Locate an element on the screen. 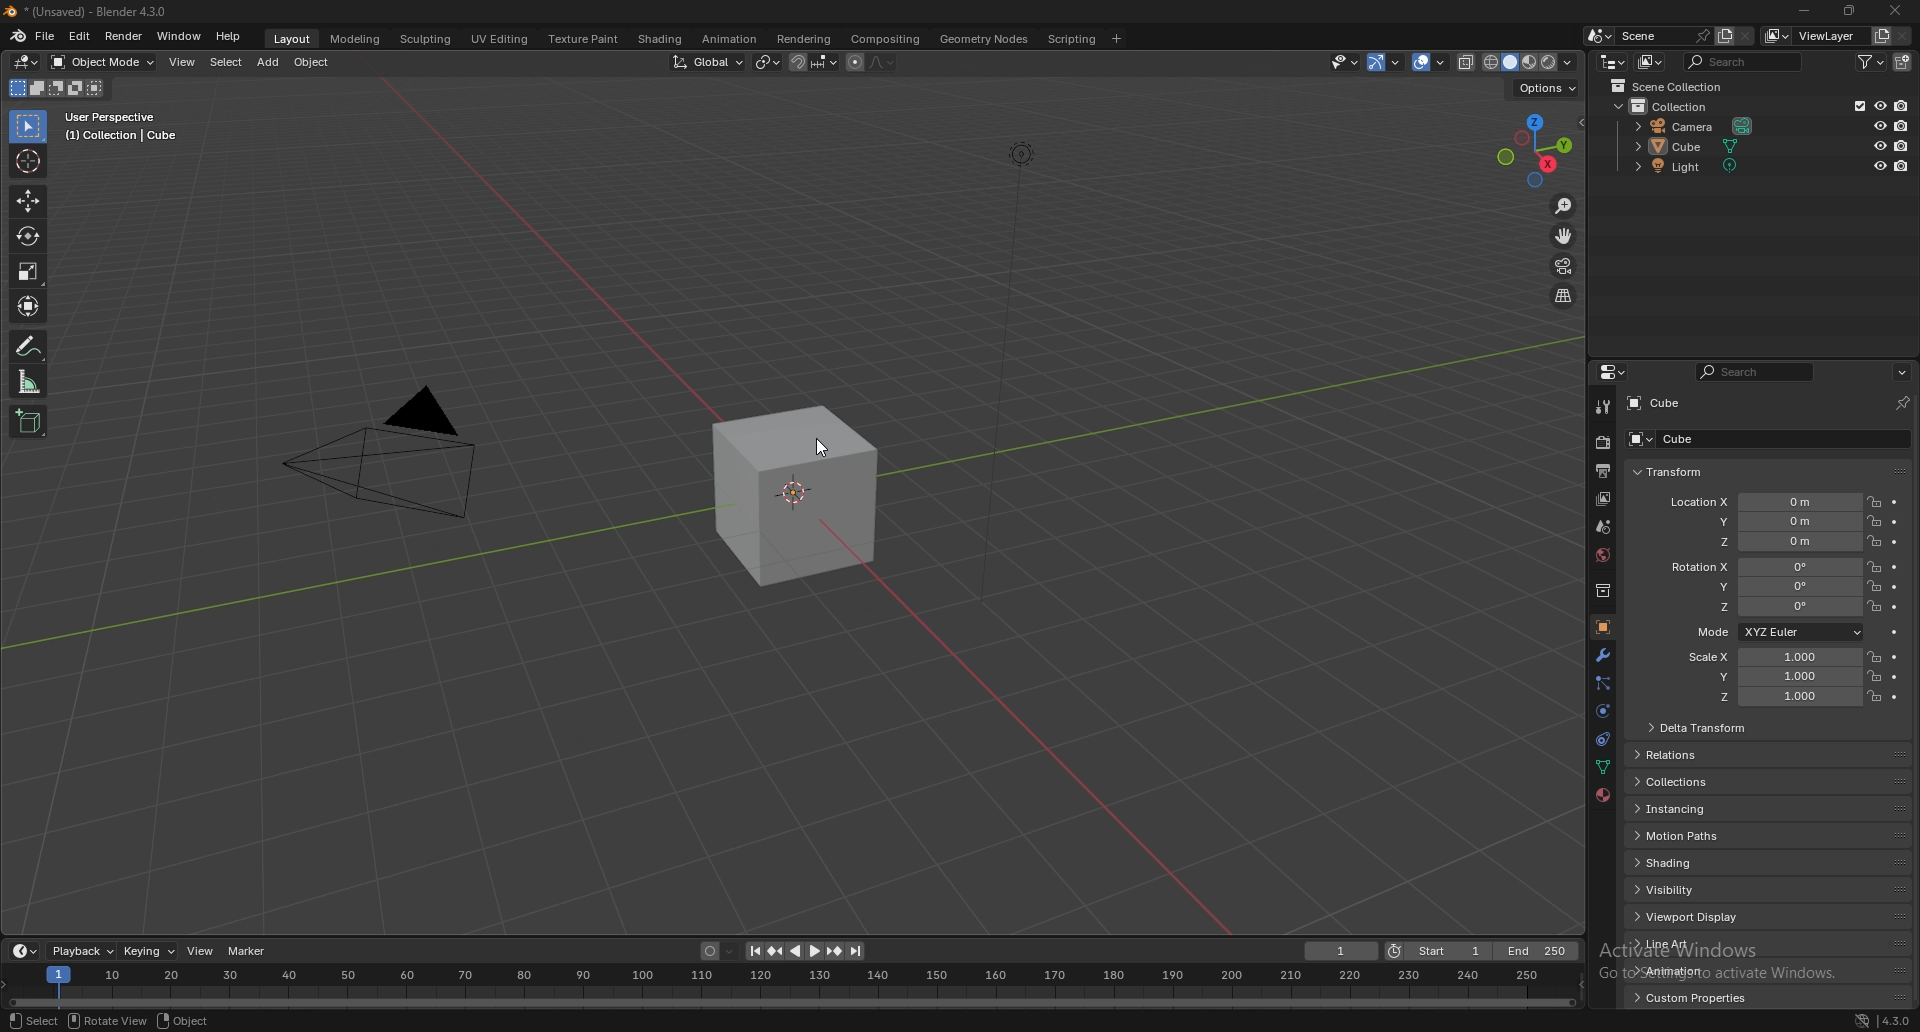 The width and height of the screenshot is (1920, 1032). lock is located at coordinates (1874, 586).